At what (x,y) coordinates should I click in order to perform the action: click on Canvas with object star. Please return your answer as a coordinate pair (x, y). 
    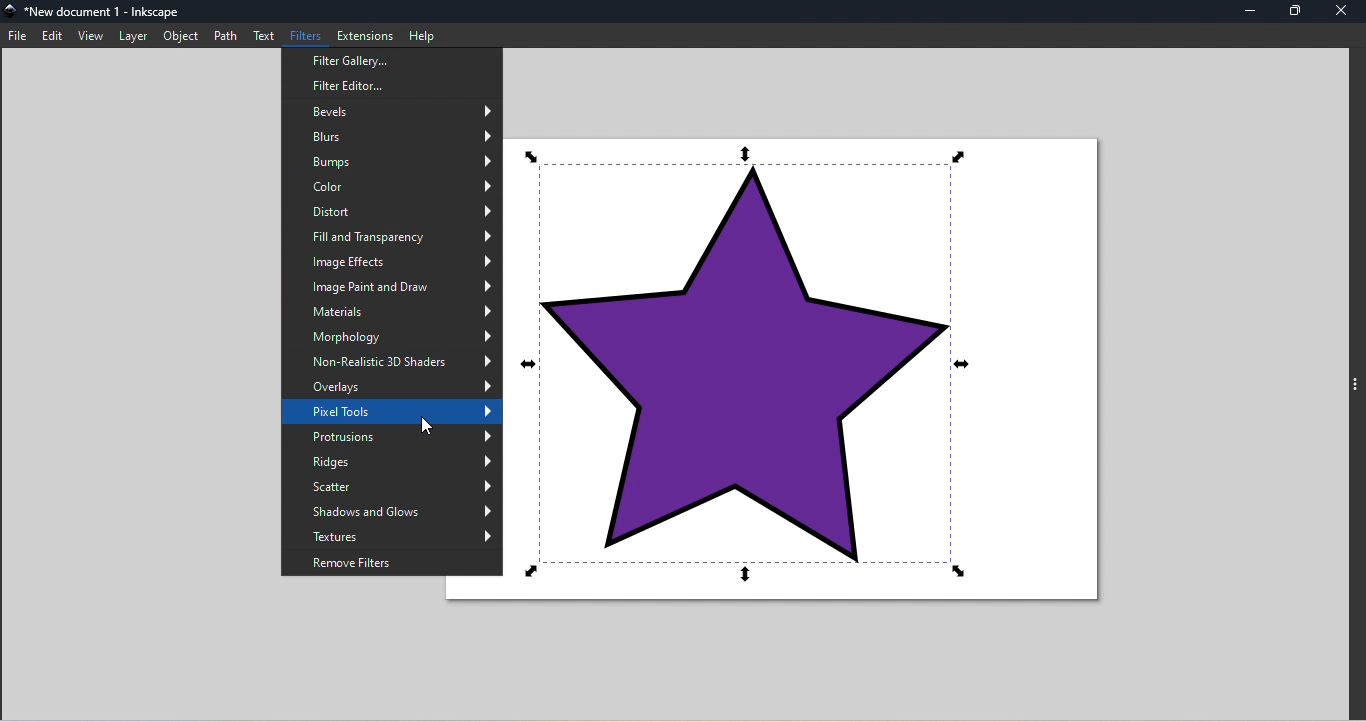
    Looking at the image, I should click on (814, 369).